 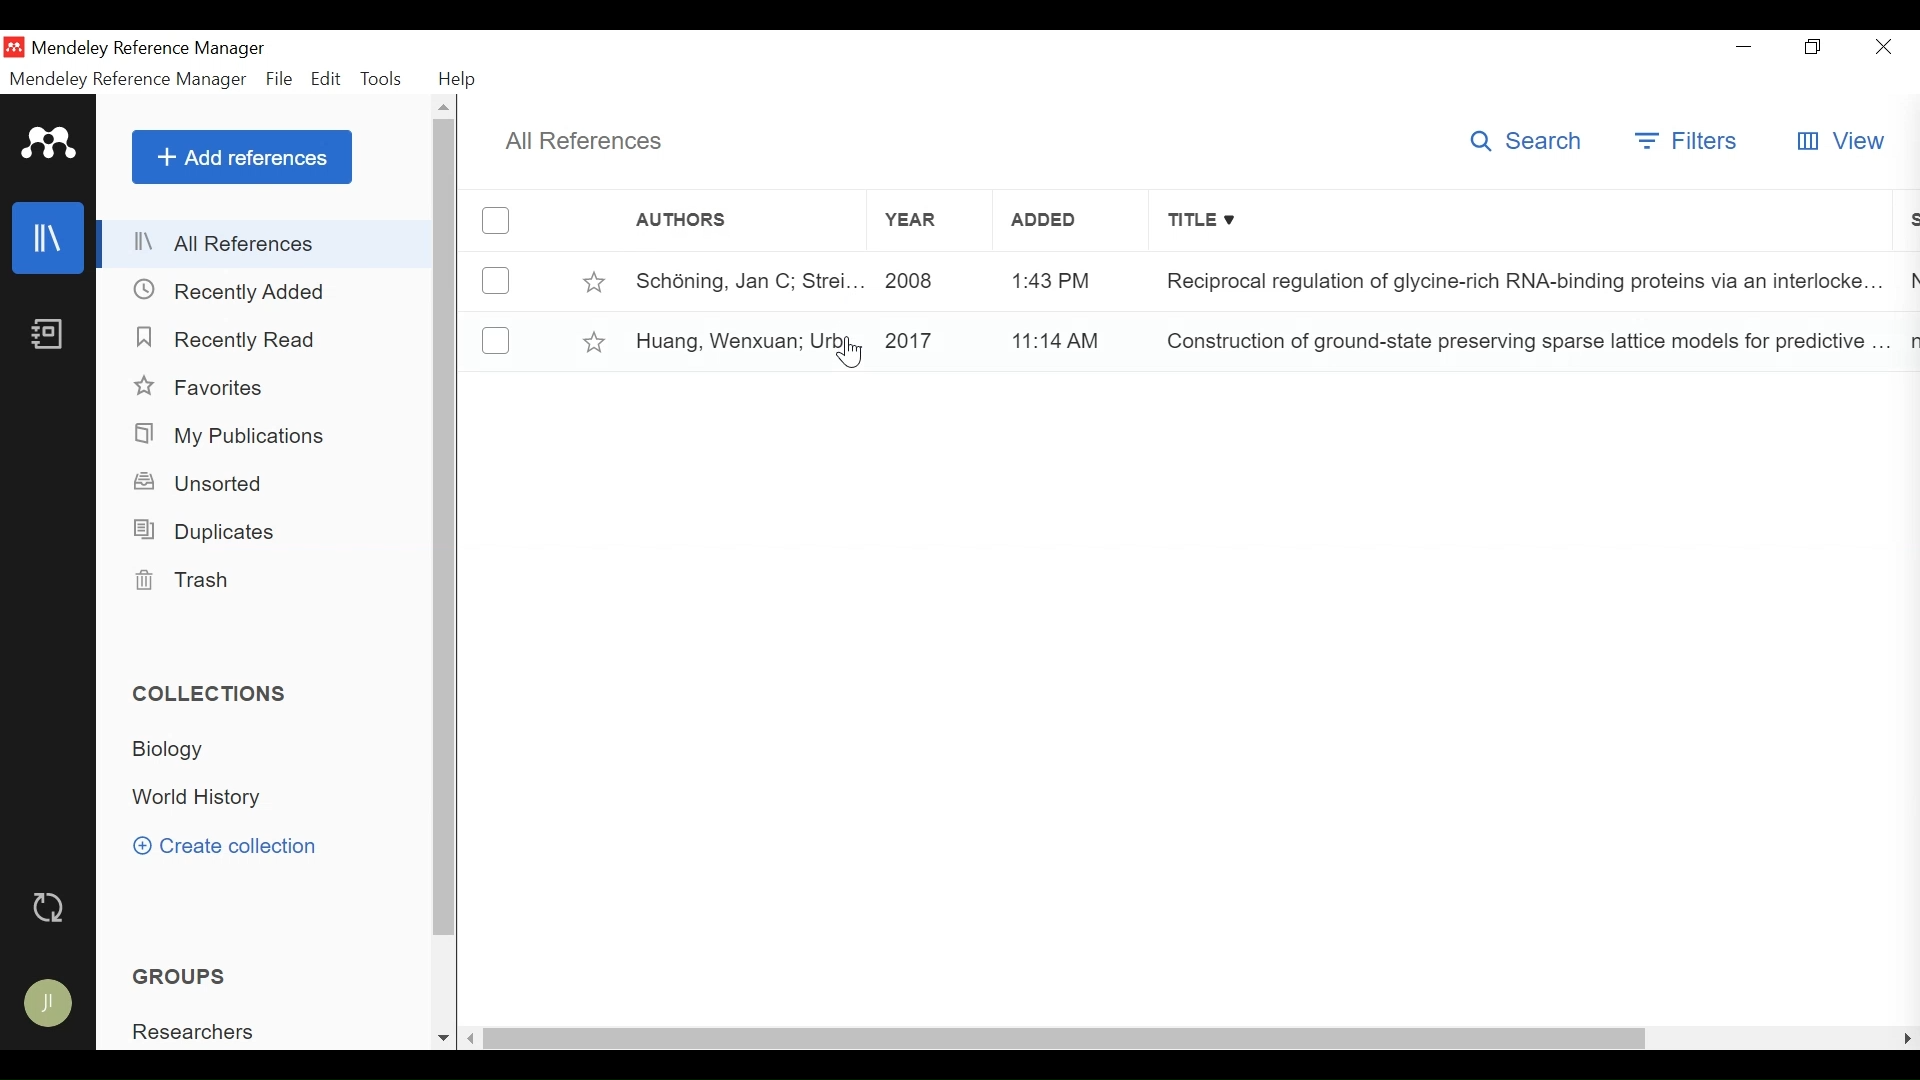 What do you see at coordinates (851, 352) in the screenshot?
I see `Cursor` at bounding box center [851, 352].